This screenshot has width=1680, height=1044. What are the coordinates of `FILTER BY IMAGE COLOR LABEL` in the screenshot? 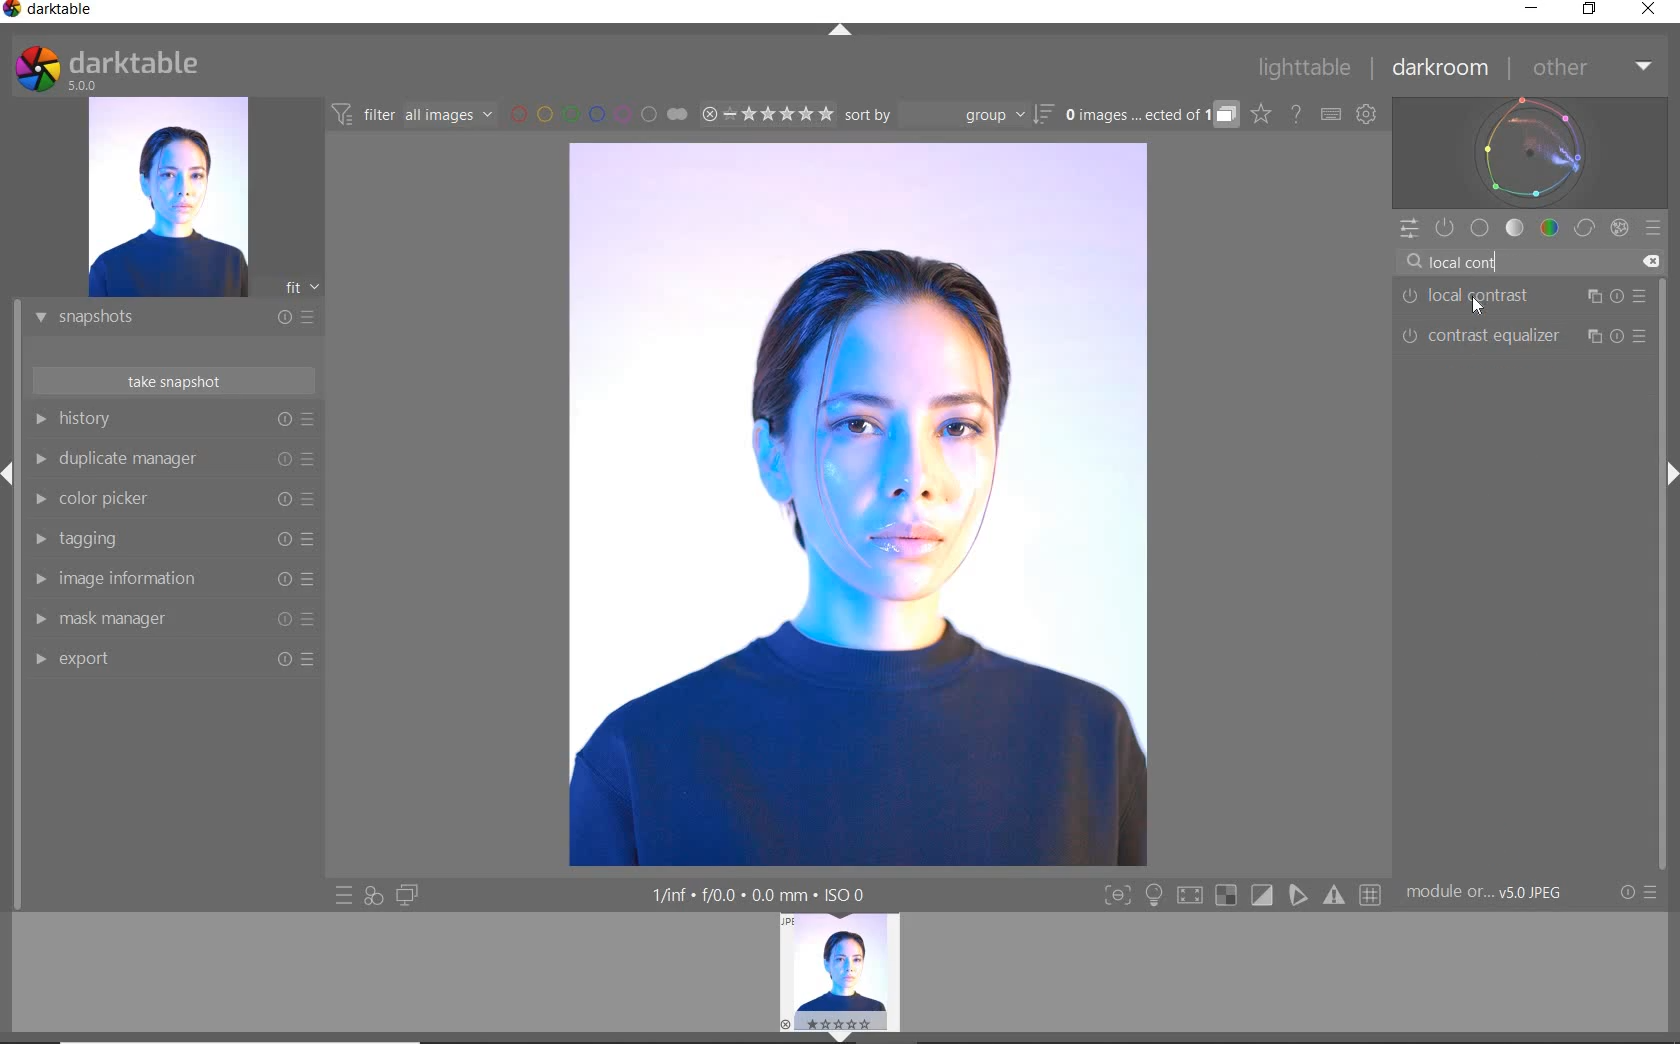 It's located at (599, 113).